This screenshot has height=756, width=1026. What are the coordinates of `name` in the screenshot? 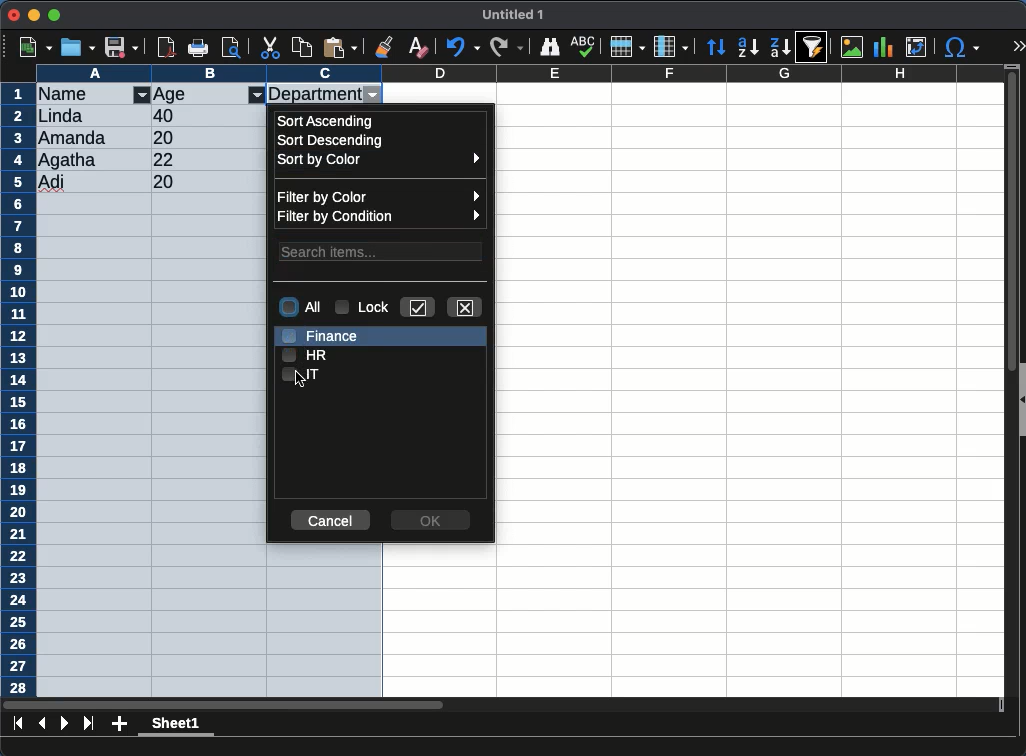 It's located at (73, 93).